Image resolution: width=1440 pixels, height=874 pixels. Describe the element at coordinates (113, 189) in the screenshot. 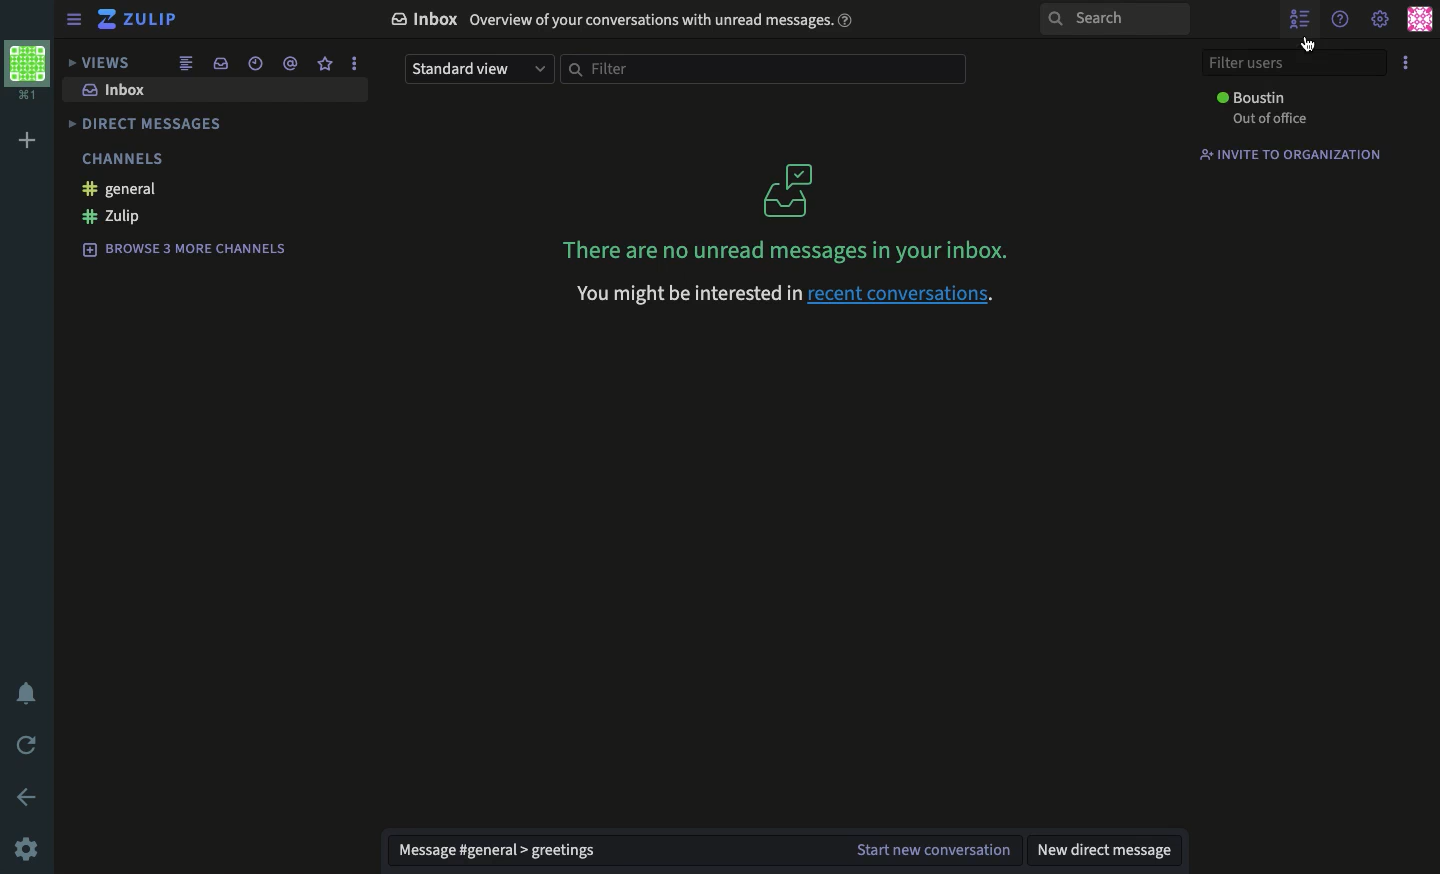

I see `general` at that location.